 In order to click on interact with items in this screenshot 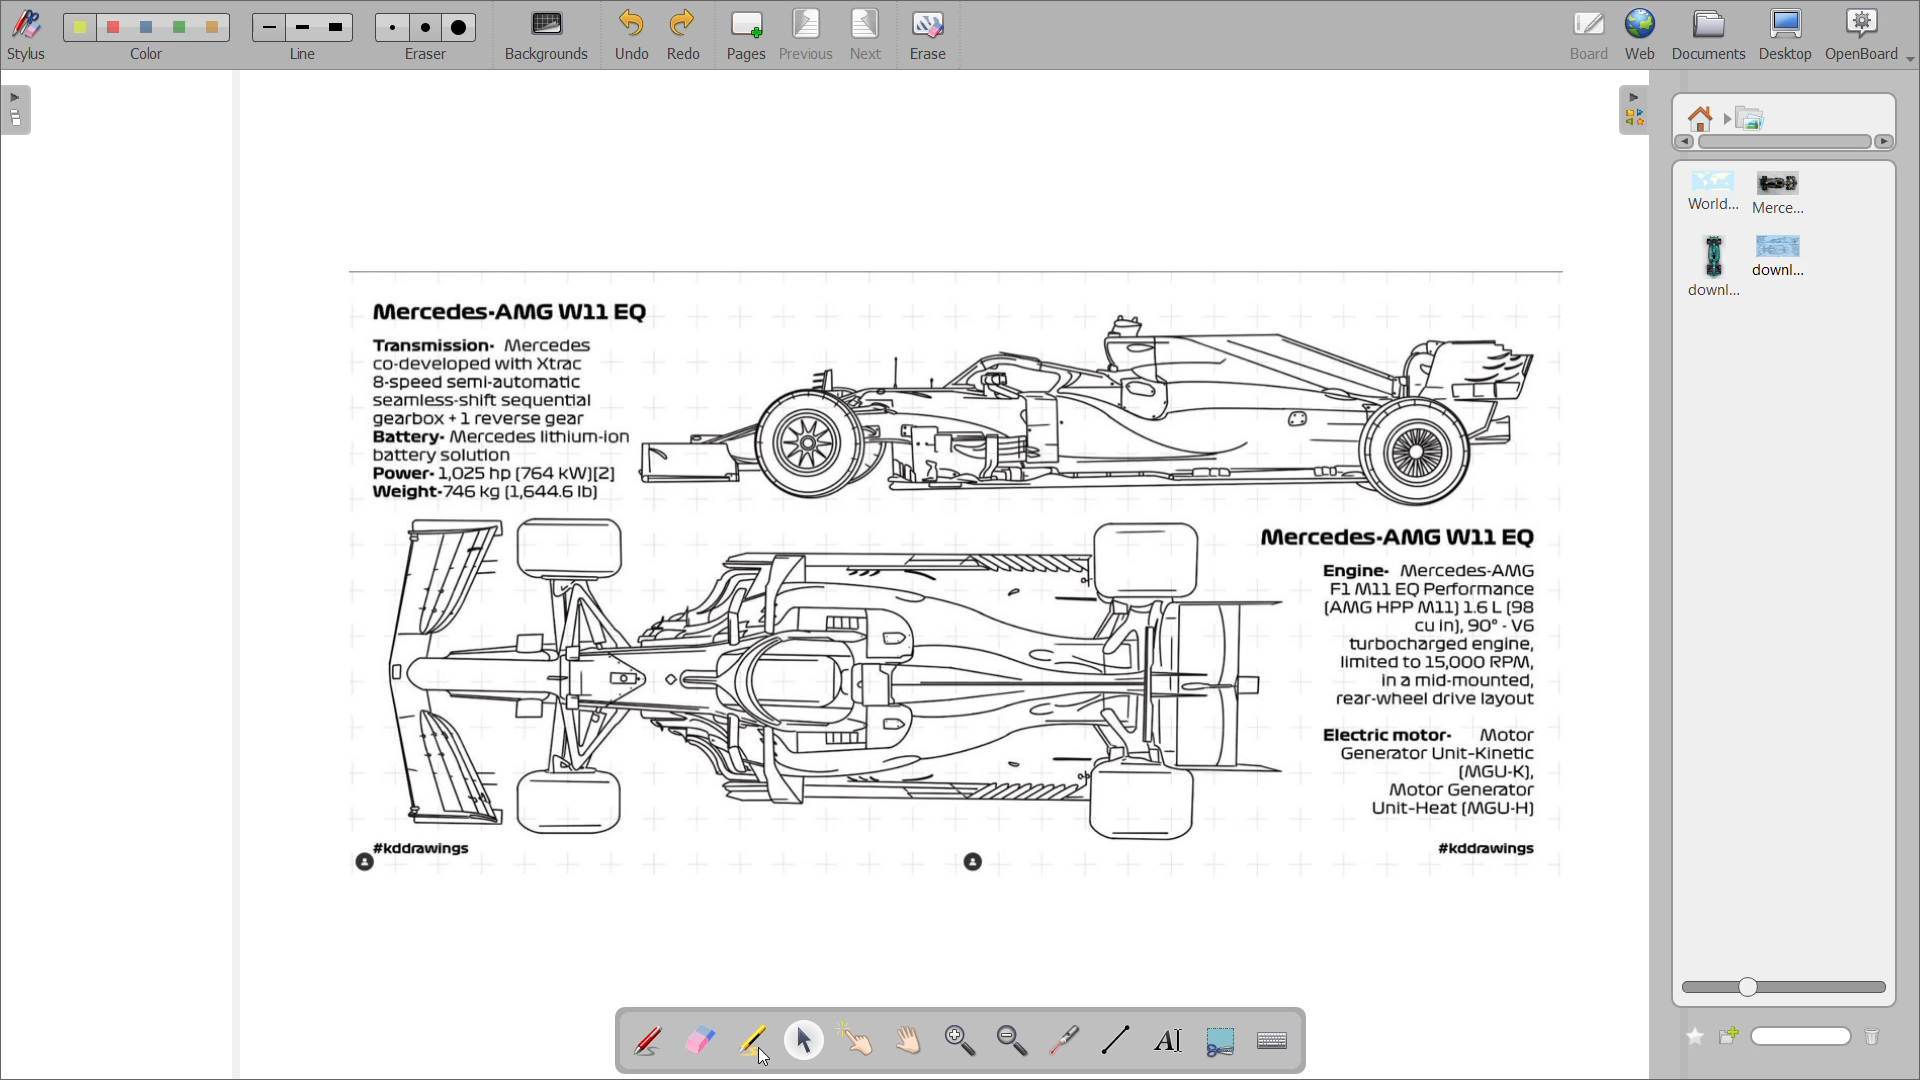, I will do `click(862, 1041)`.